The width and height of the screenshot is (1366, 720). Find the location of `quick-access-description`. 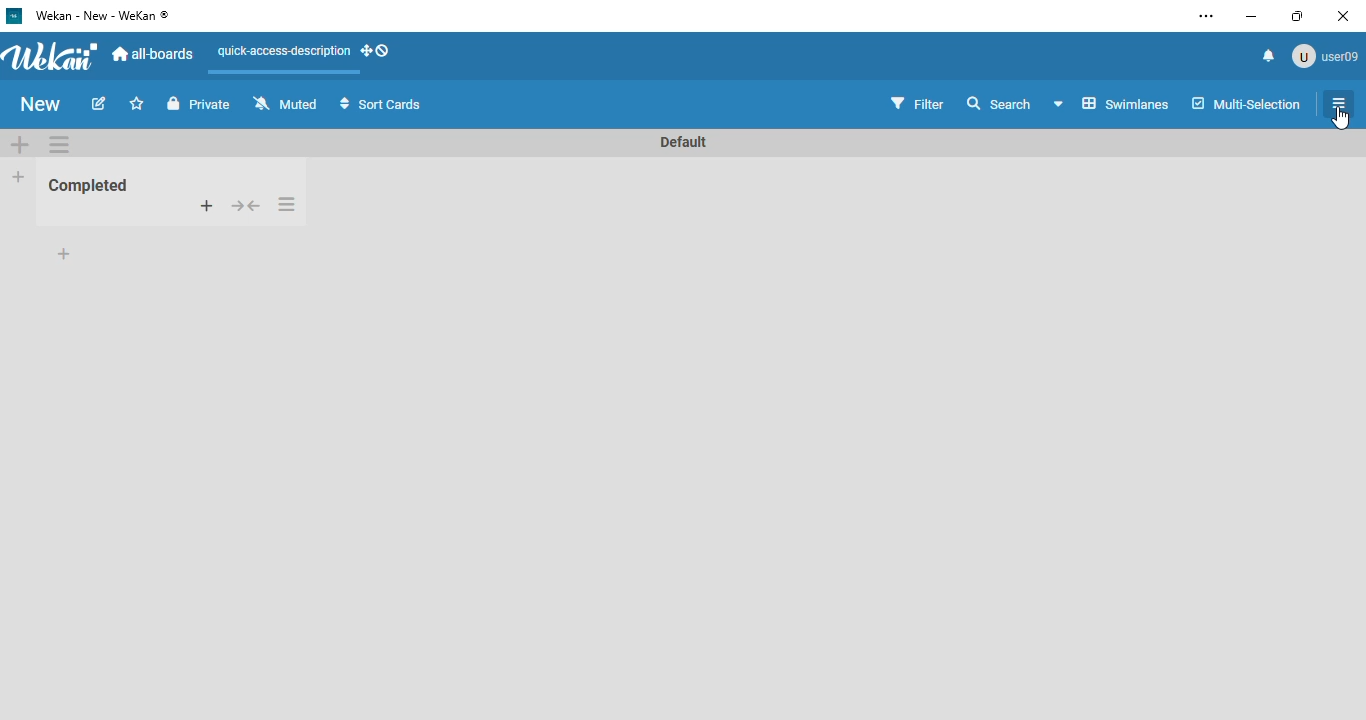

quick-access-description is located at coordinates (283, 51).